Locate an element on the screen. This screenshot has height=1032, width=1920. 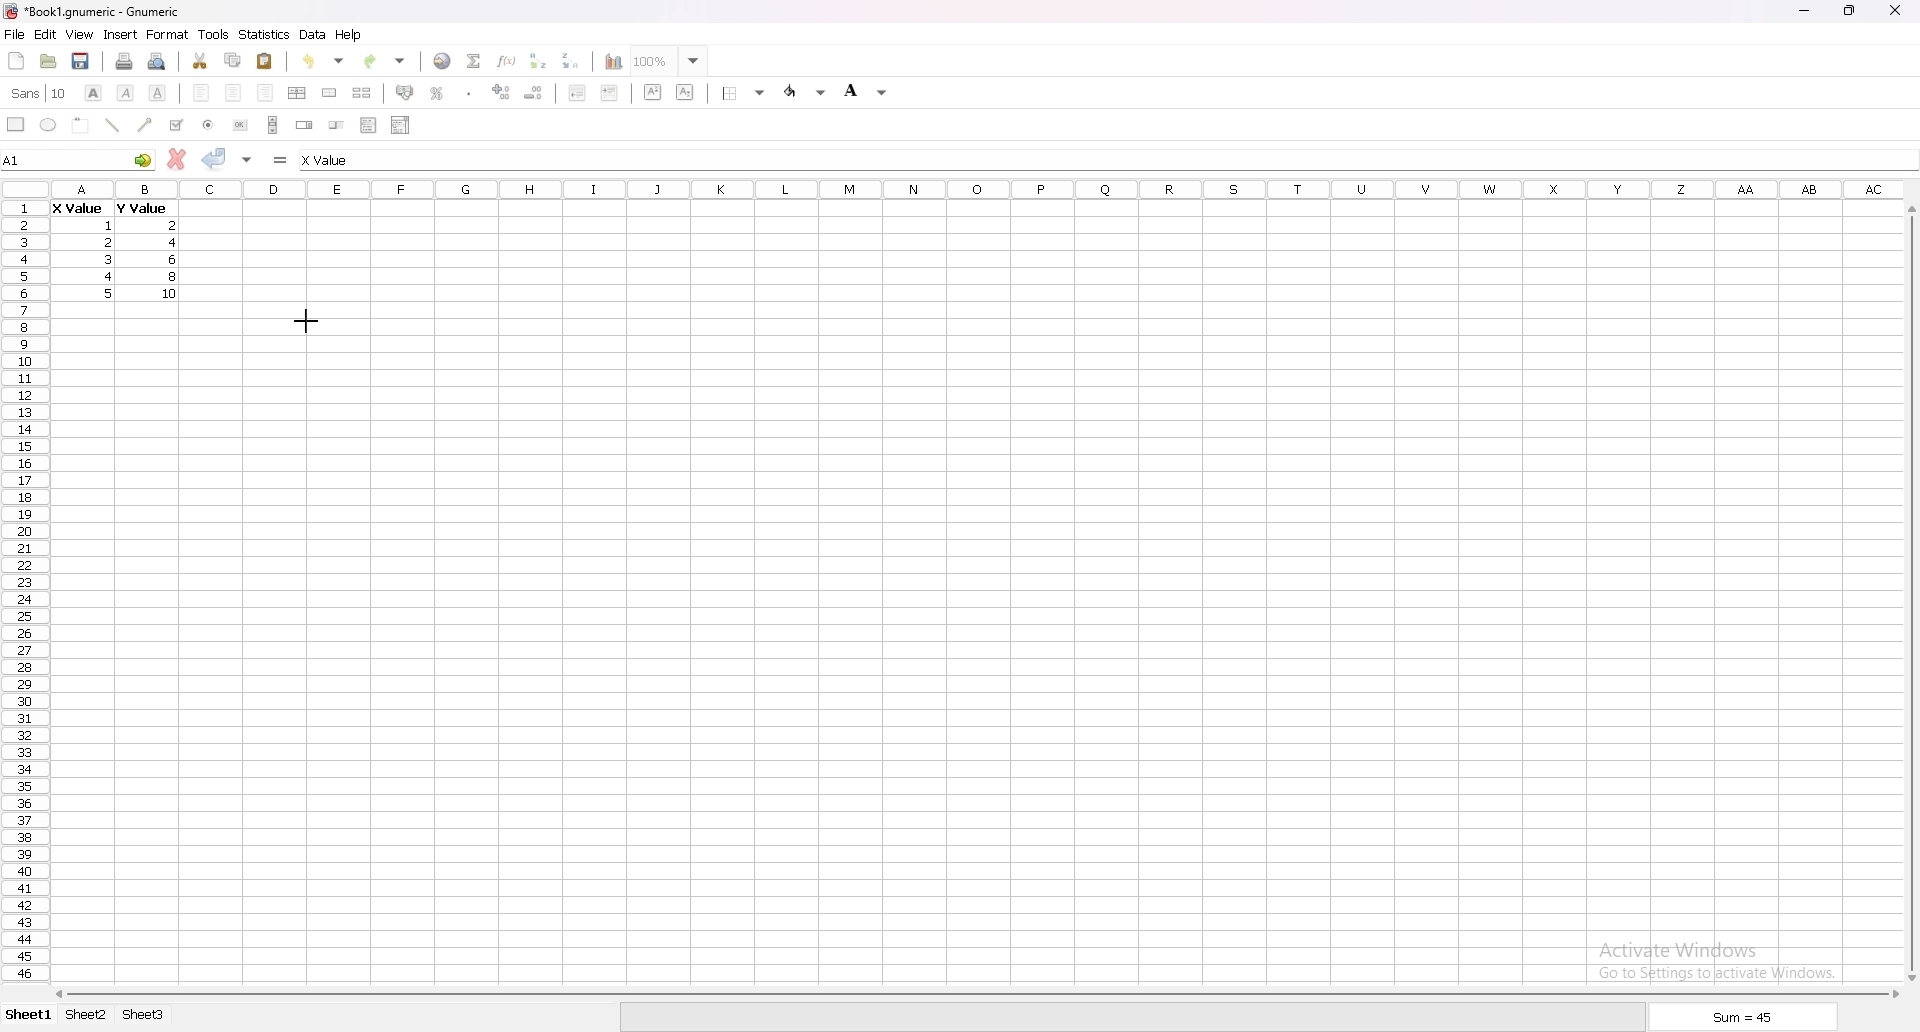
activate windows is located at coordinates (1724, 958).